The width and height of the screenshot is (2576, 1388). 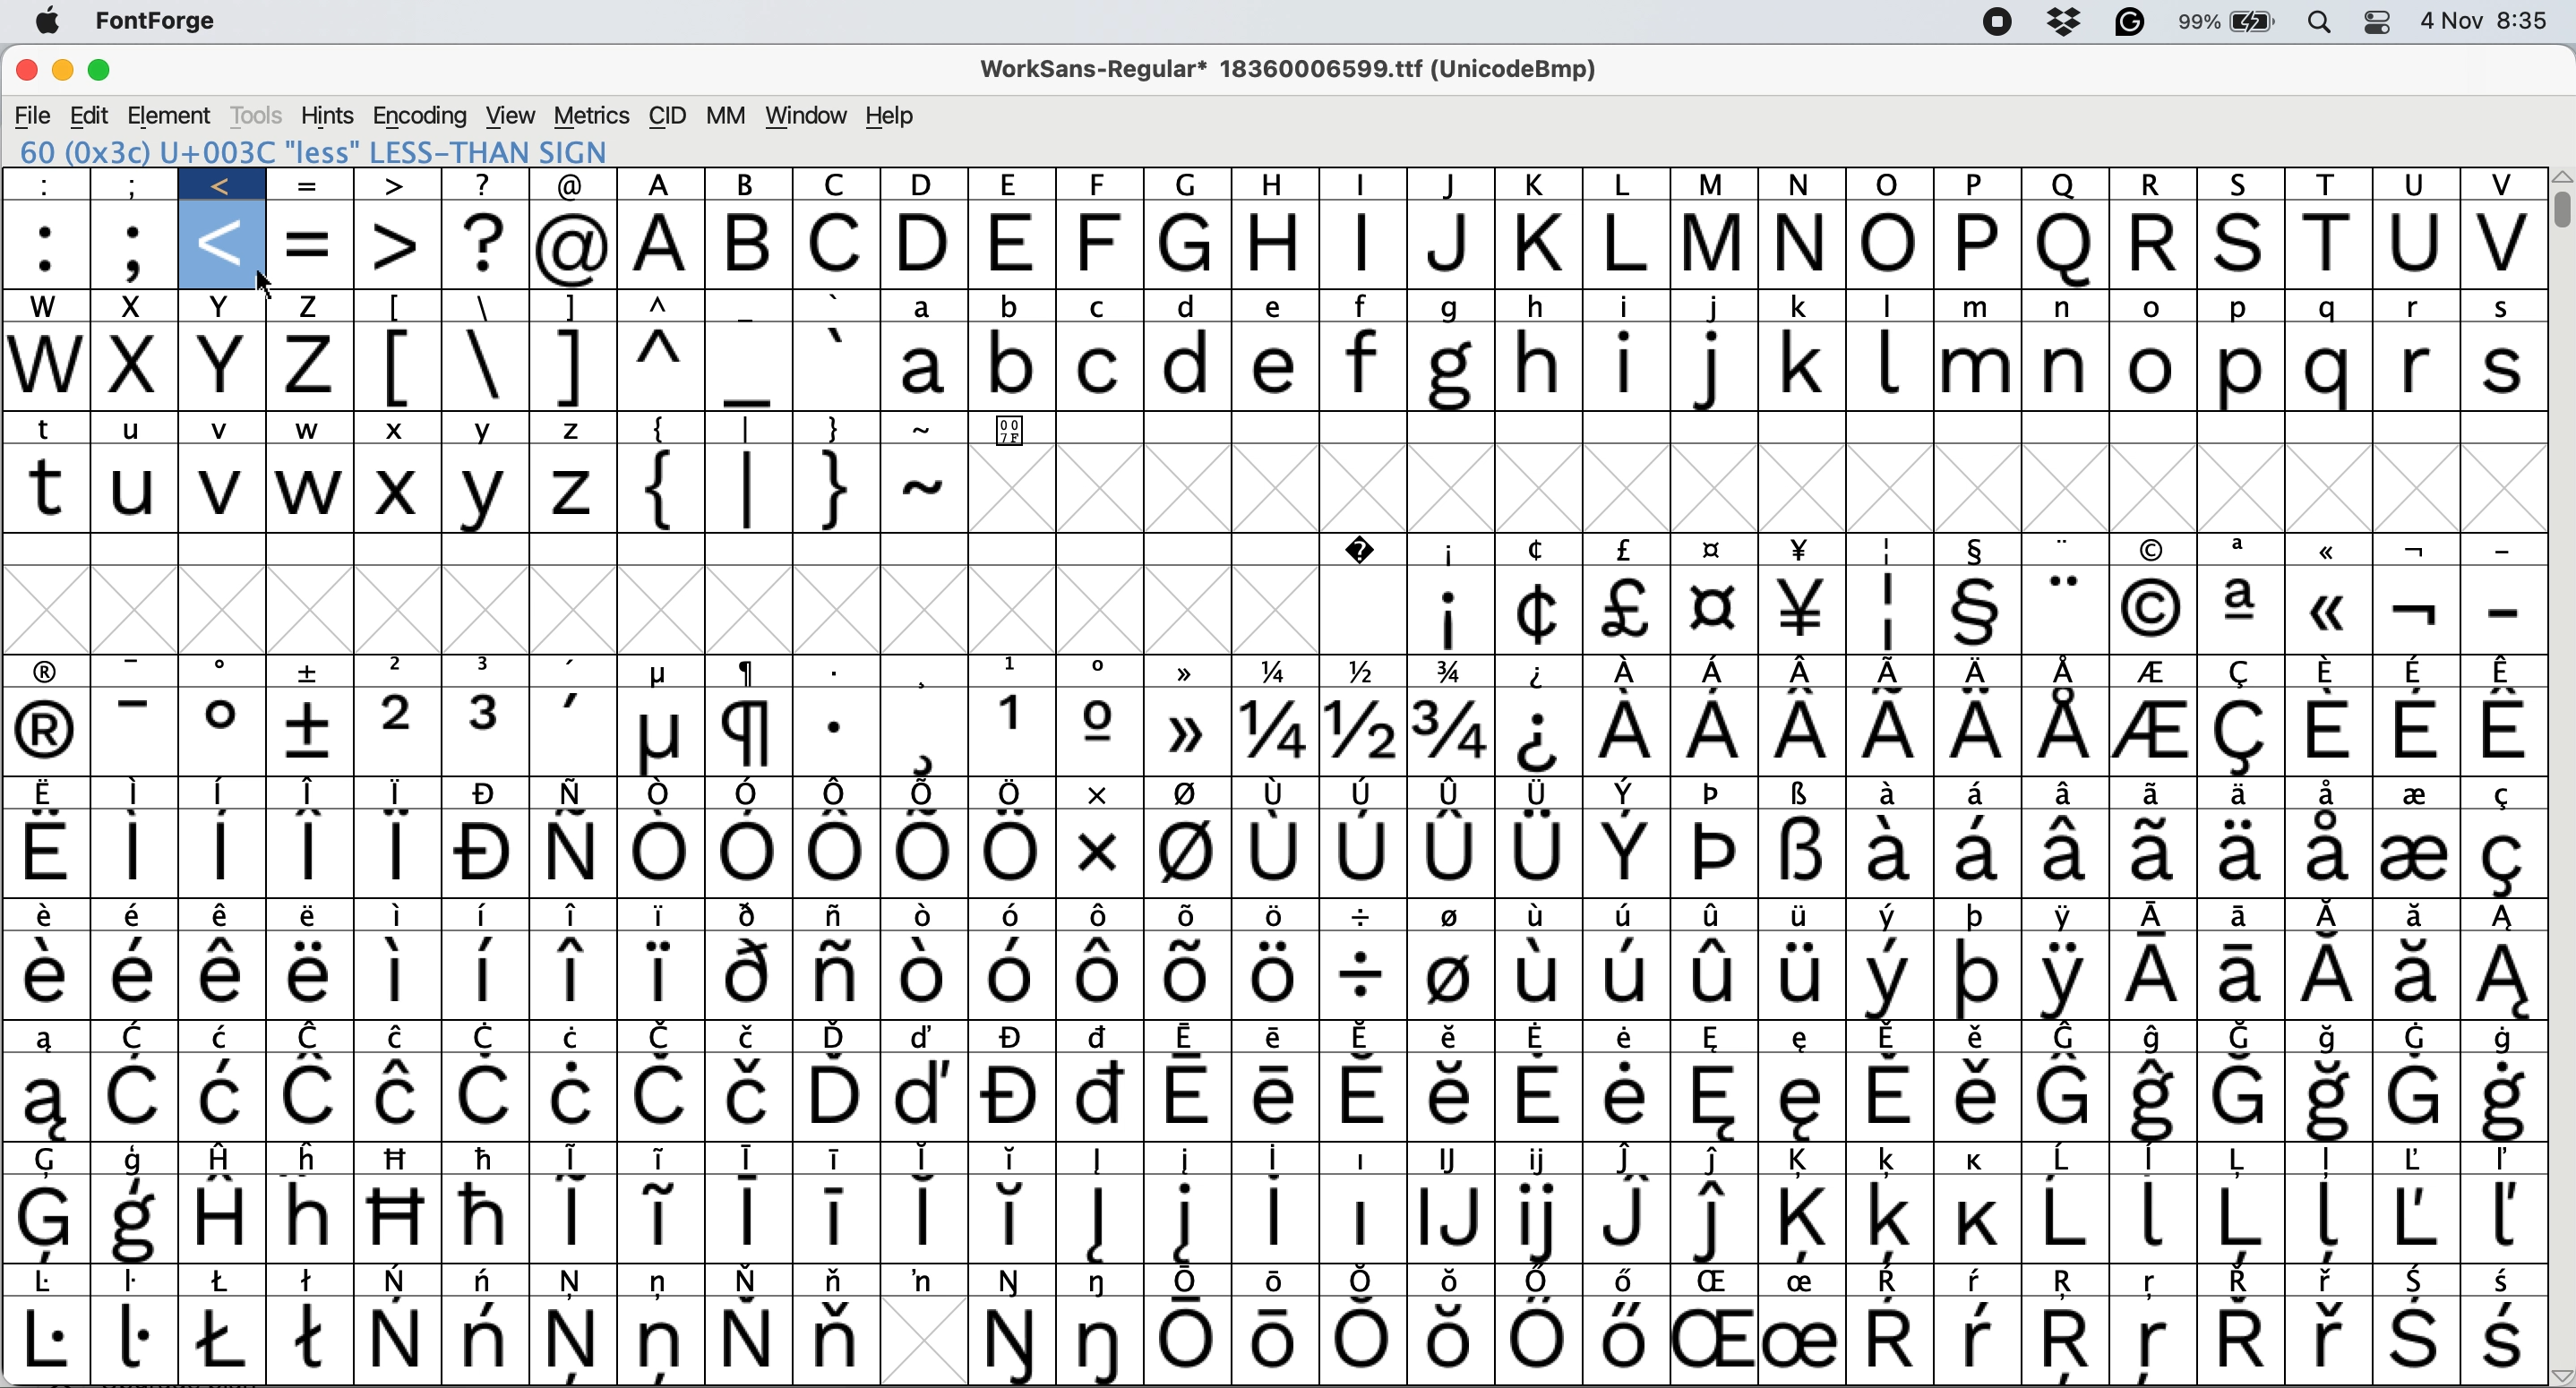 I want to click on Symbol, so click(x=1538, y=978).